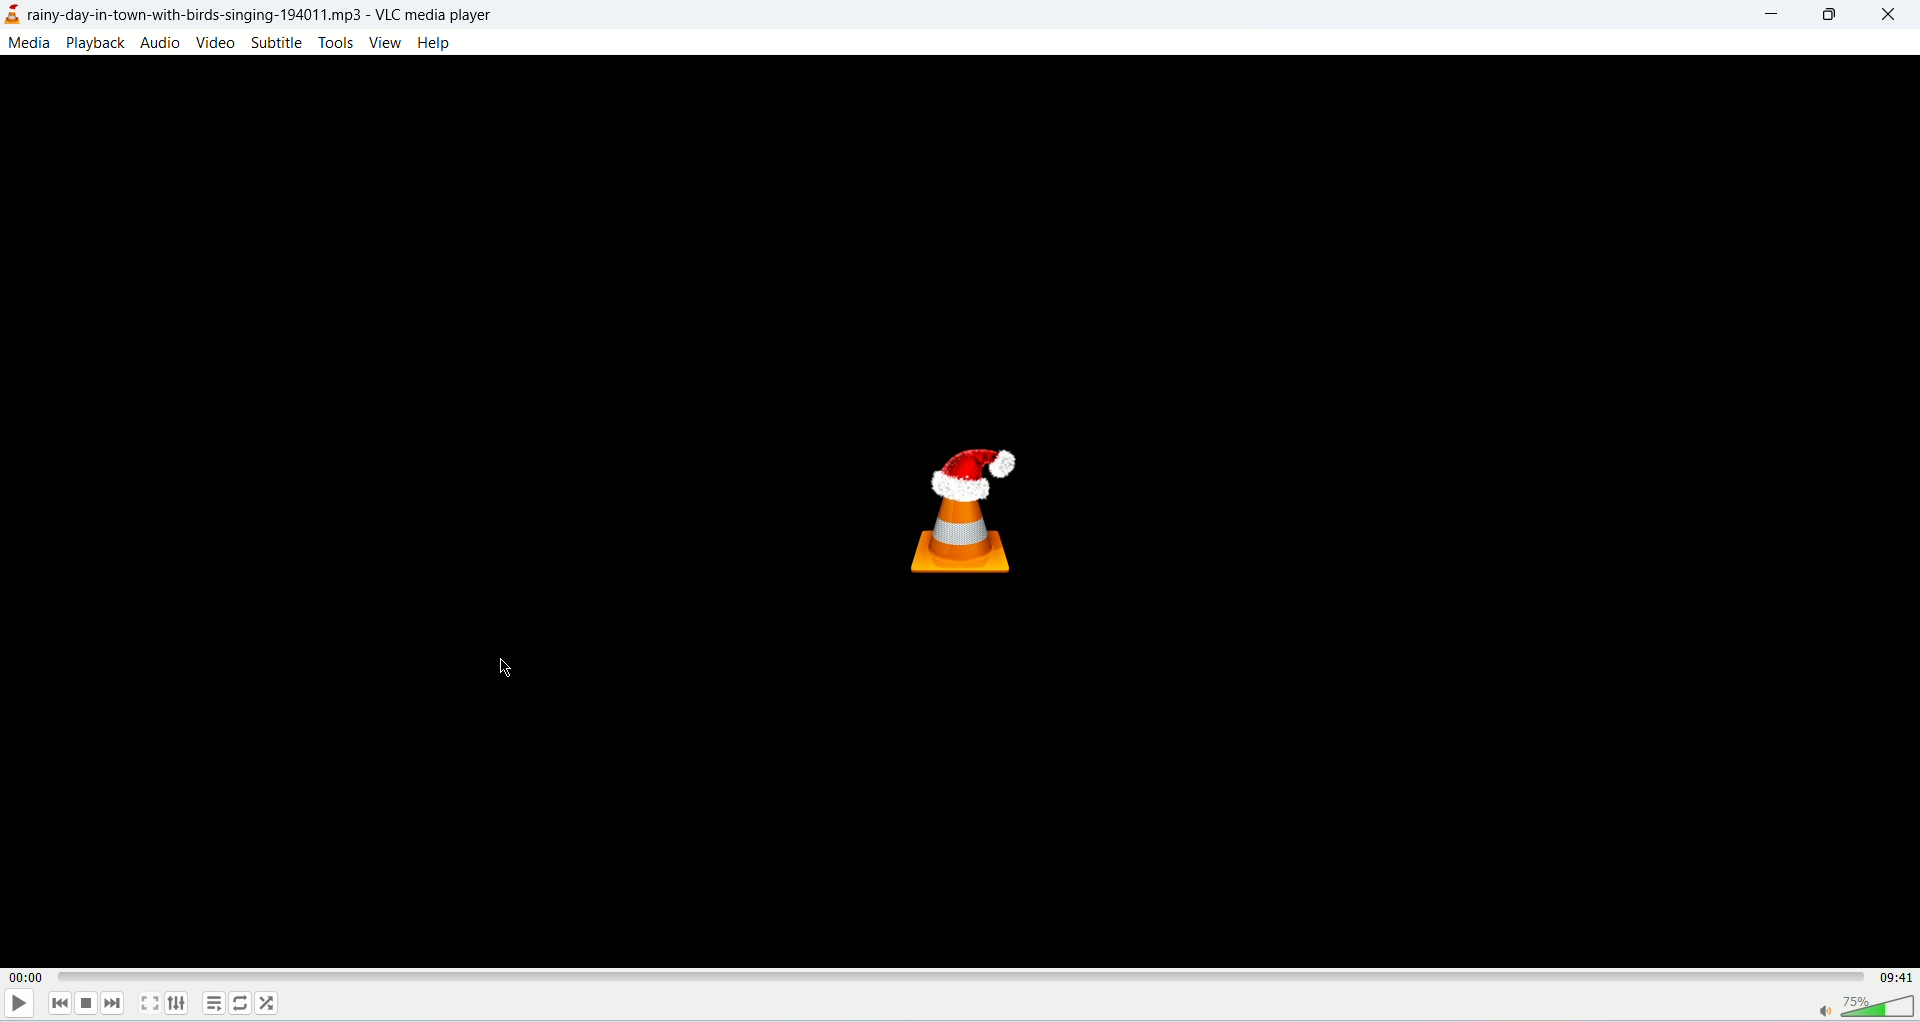 The image size is (1920, 1022). What do you see at coordinates (963, 976) in the screenshot?
I see `progress bar` at bounding box center [963, 976].